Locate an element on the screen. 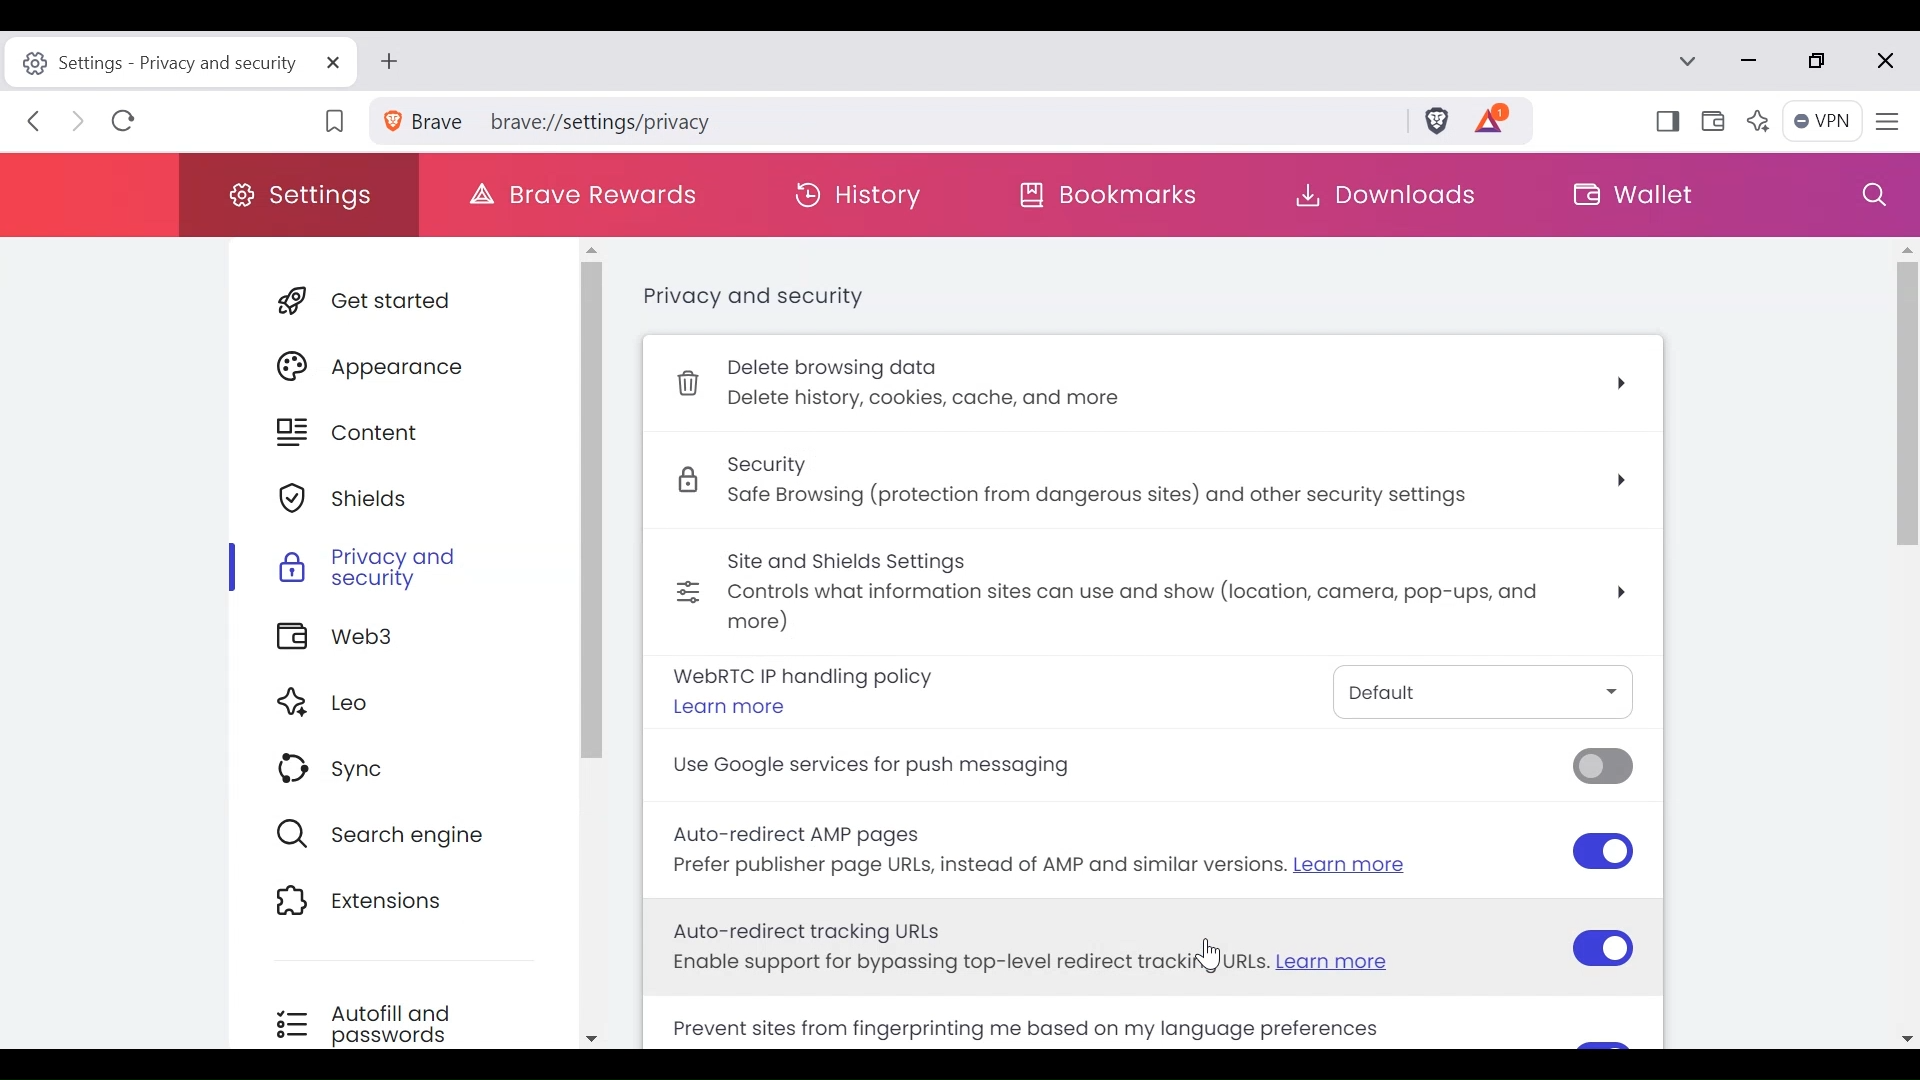  Enable/Disable sites from fingerprinting me based on language preferences is located at coordinates (1081, 1027).